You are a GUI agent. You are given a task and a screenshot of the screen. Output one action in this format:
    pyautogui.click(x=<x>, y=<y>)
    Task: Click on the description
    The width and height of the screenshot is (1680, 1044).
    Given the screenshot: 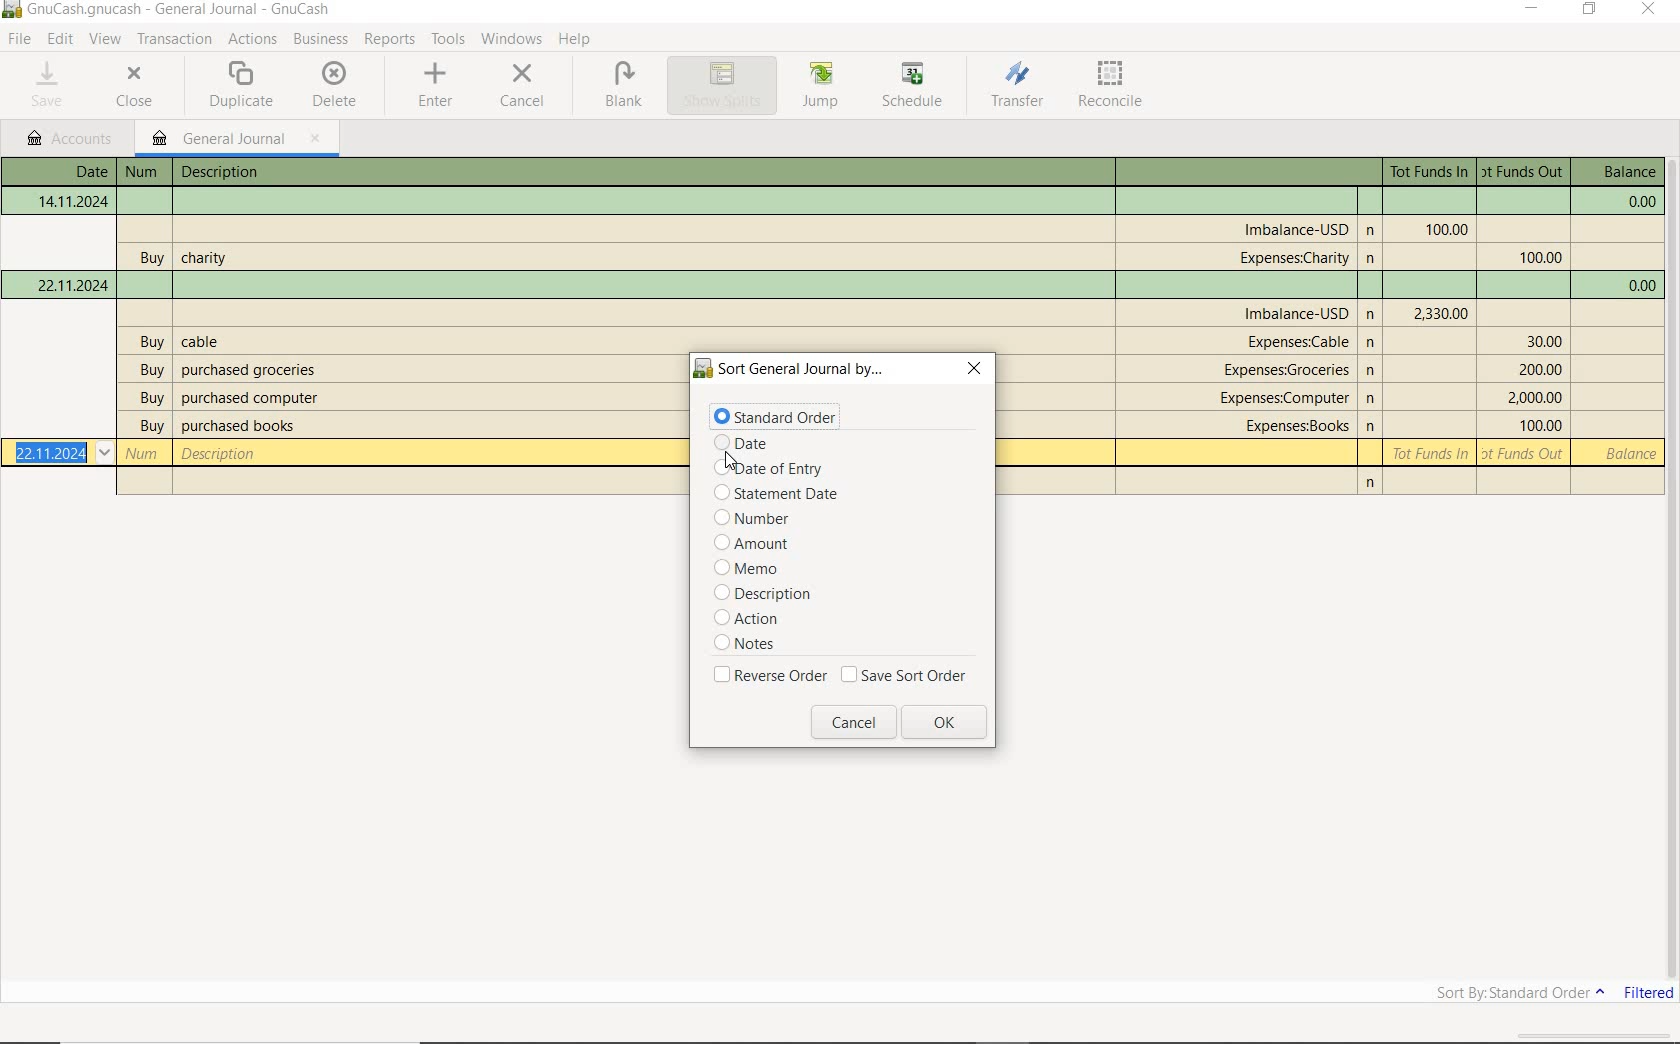 What is the action you would take?
    pyautogui.click(x=224, y=173)
    